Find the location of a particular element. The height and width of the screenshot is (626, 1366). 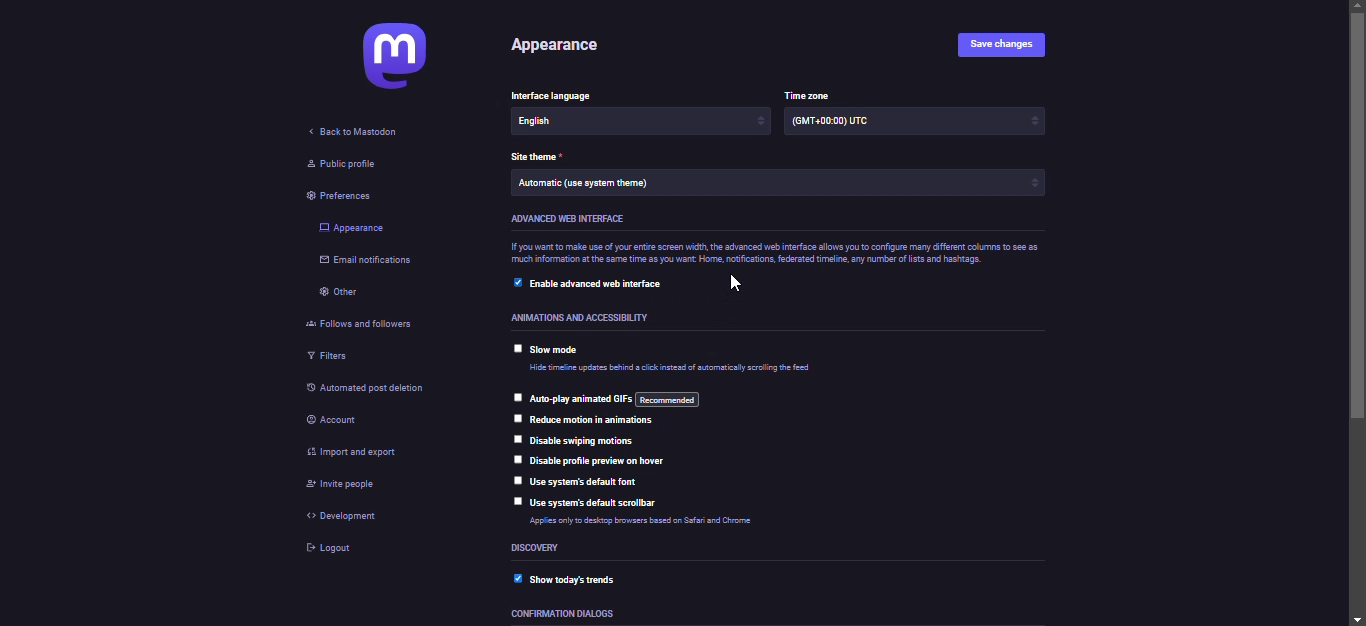

Applies only to desktop browsers based on Safari and Chrome is located at coordinates (645, 520).